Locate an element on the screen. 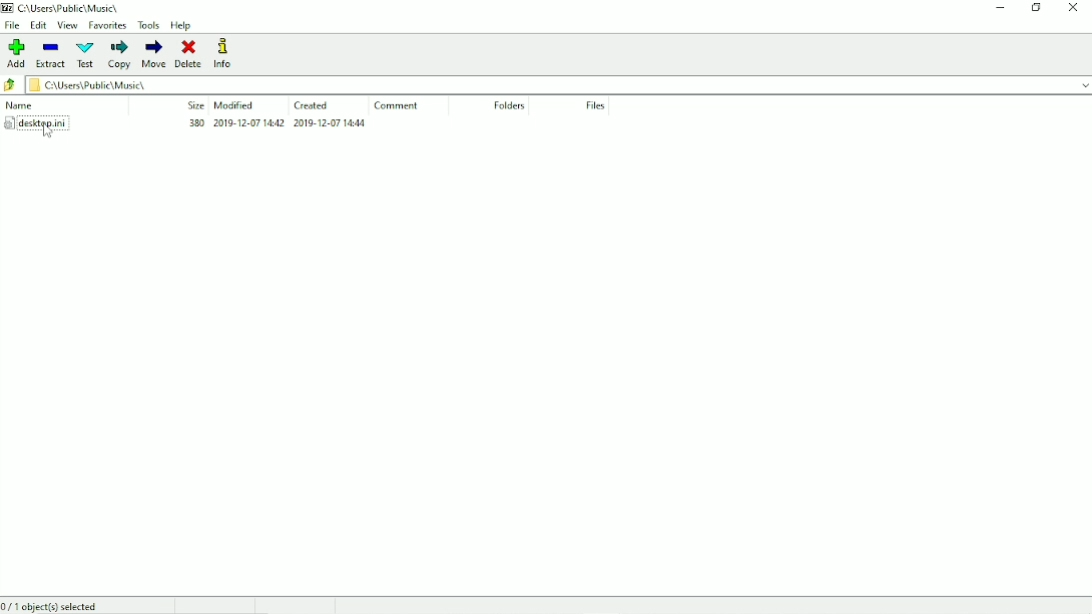  Comment is located at coordinates (400, 106).